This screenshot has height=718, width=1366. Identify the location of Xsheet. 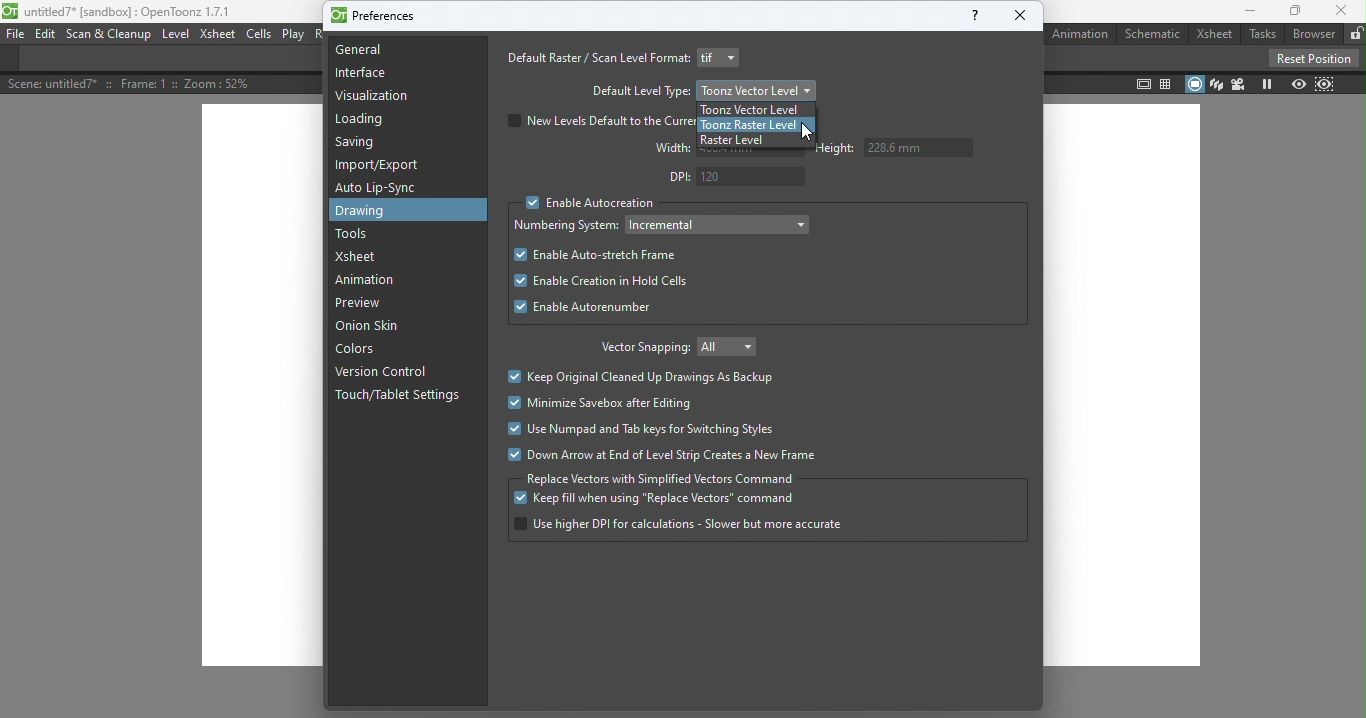
(365, 256).